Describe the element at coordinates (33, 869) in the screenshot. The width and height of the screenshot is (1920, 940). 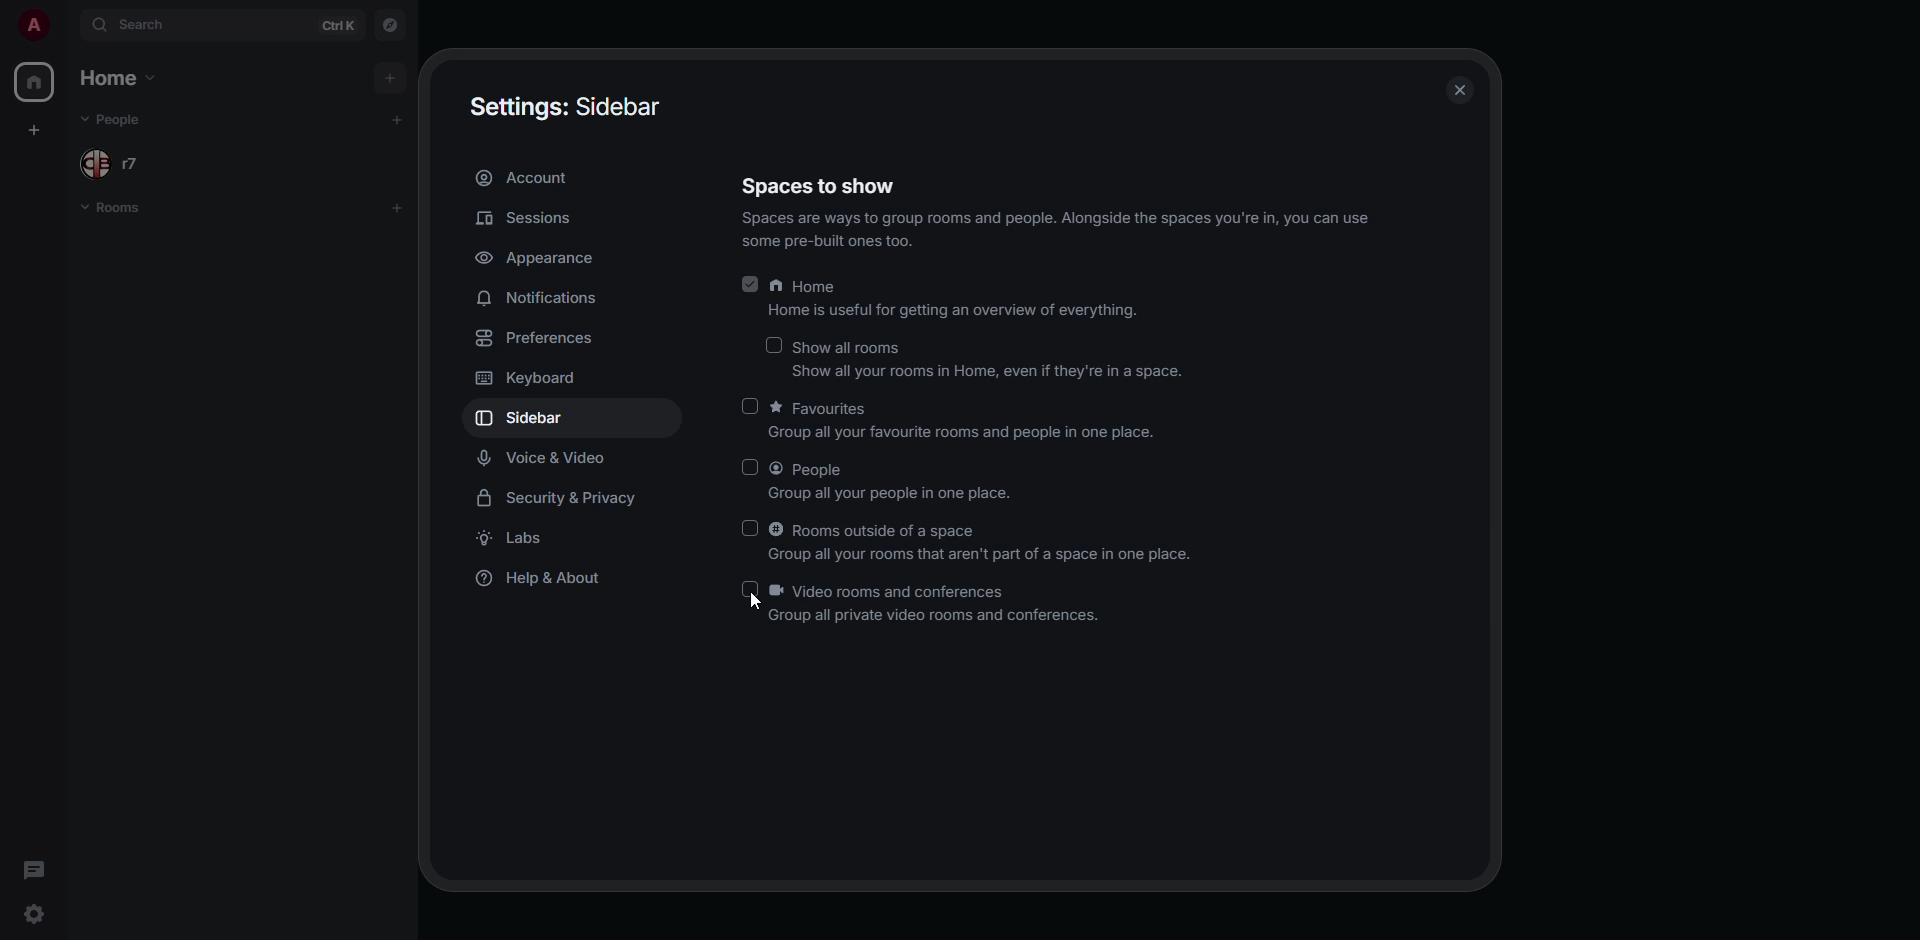
I see `threads` at that location.